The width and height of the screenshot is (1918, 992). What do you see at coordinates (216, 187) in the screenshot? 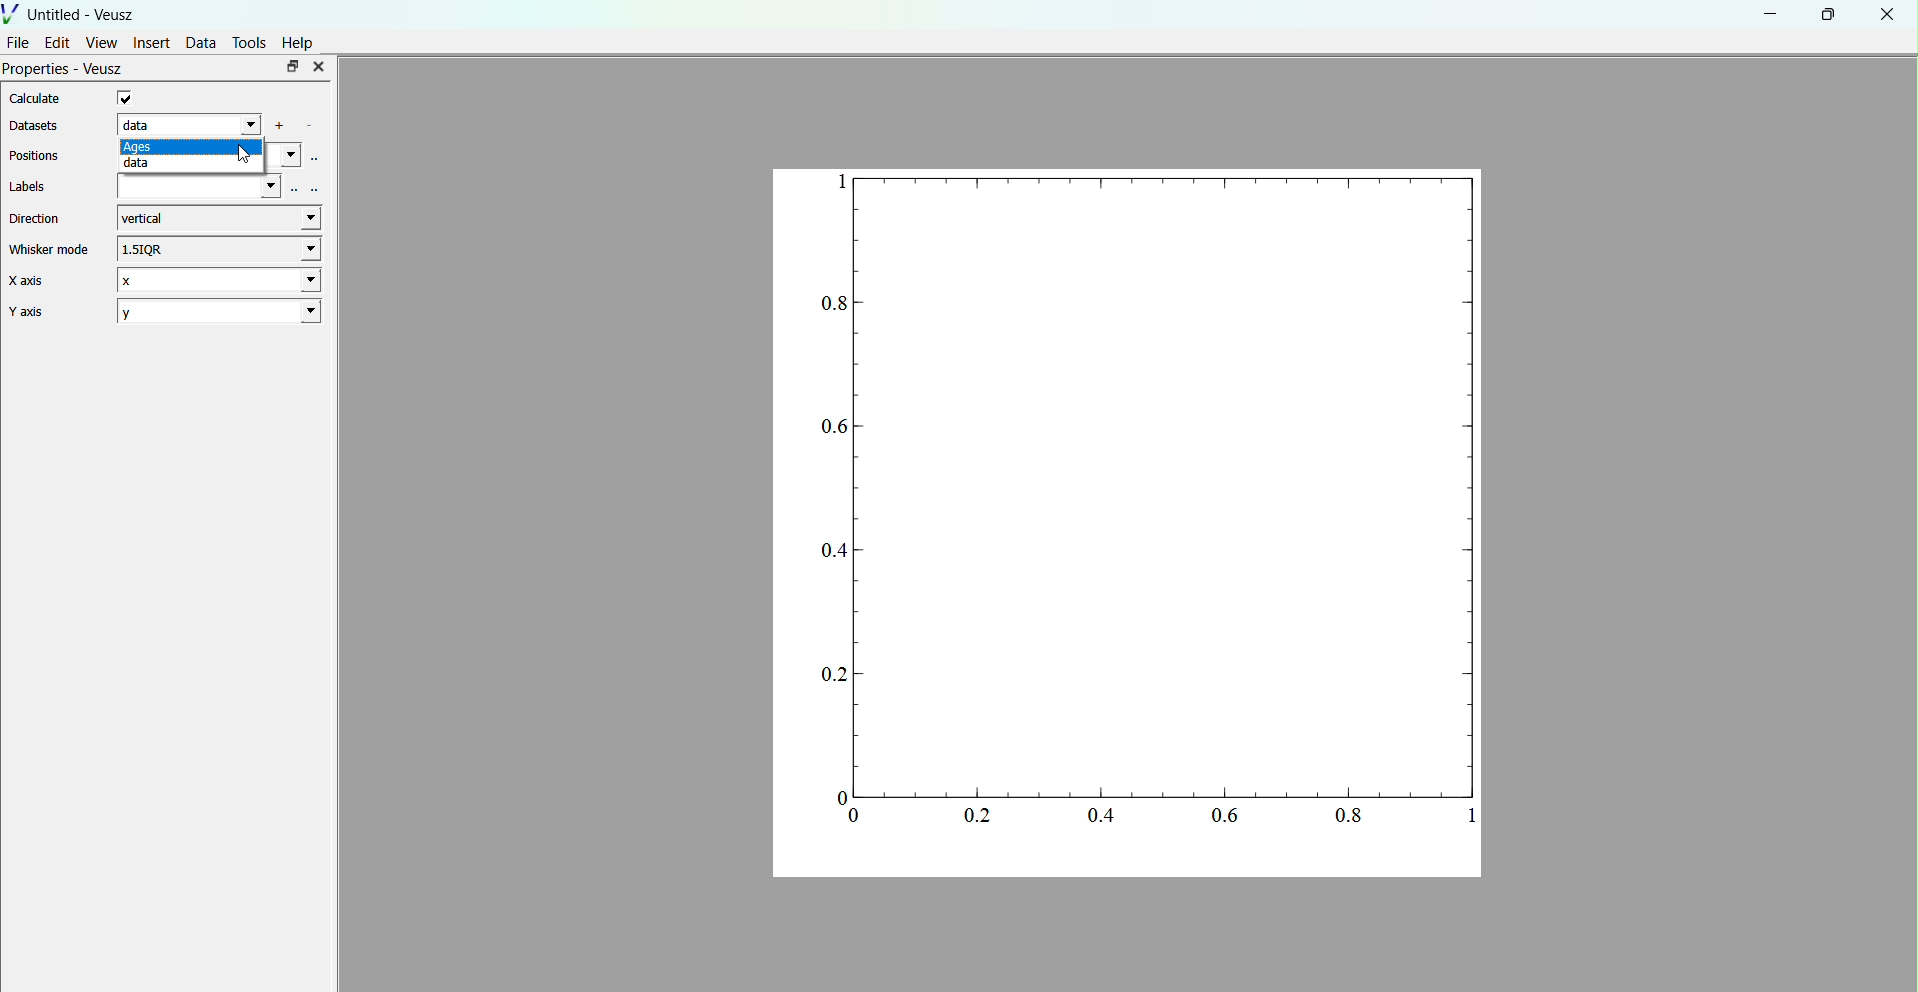
I see `labels field` at bounding box center [216, 187].